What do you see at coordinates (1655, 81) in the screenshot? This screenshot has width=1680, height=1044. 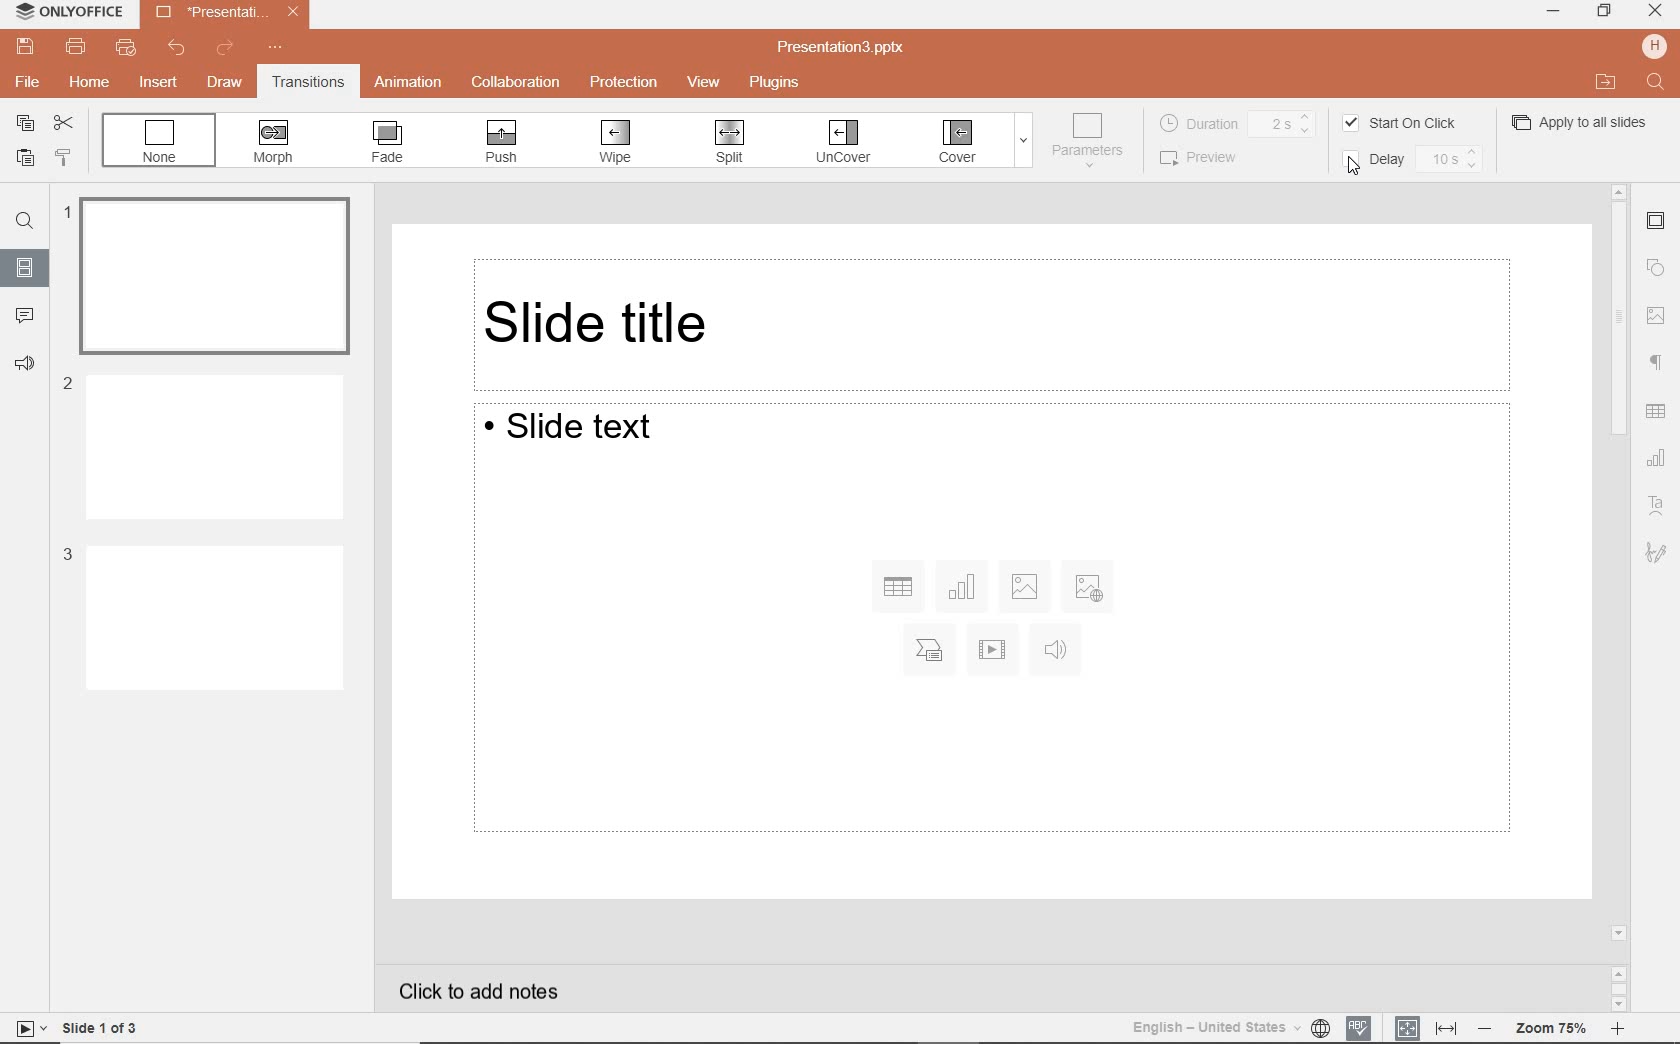 I see `FIND` at bounding box center [1655, 81].